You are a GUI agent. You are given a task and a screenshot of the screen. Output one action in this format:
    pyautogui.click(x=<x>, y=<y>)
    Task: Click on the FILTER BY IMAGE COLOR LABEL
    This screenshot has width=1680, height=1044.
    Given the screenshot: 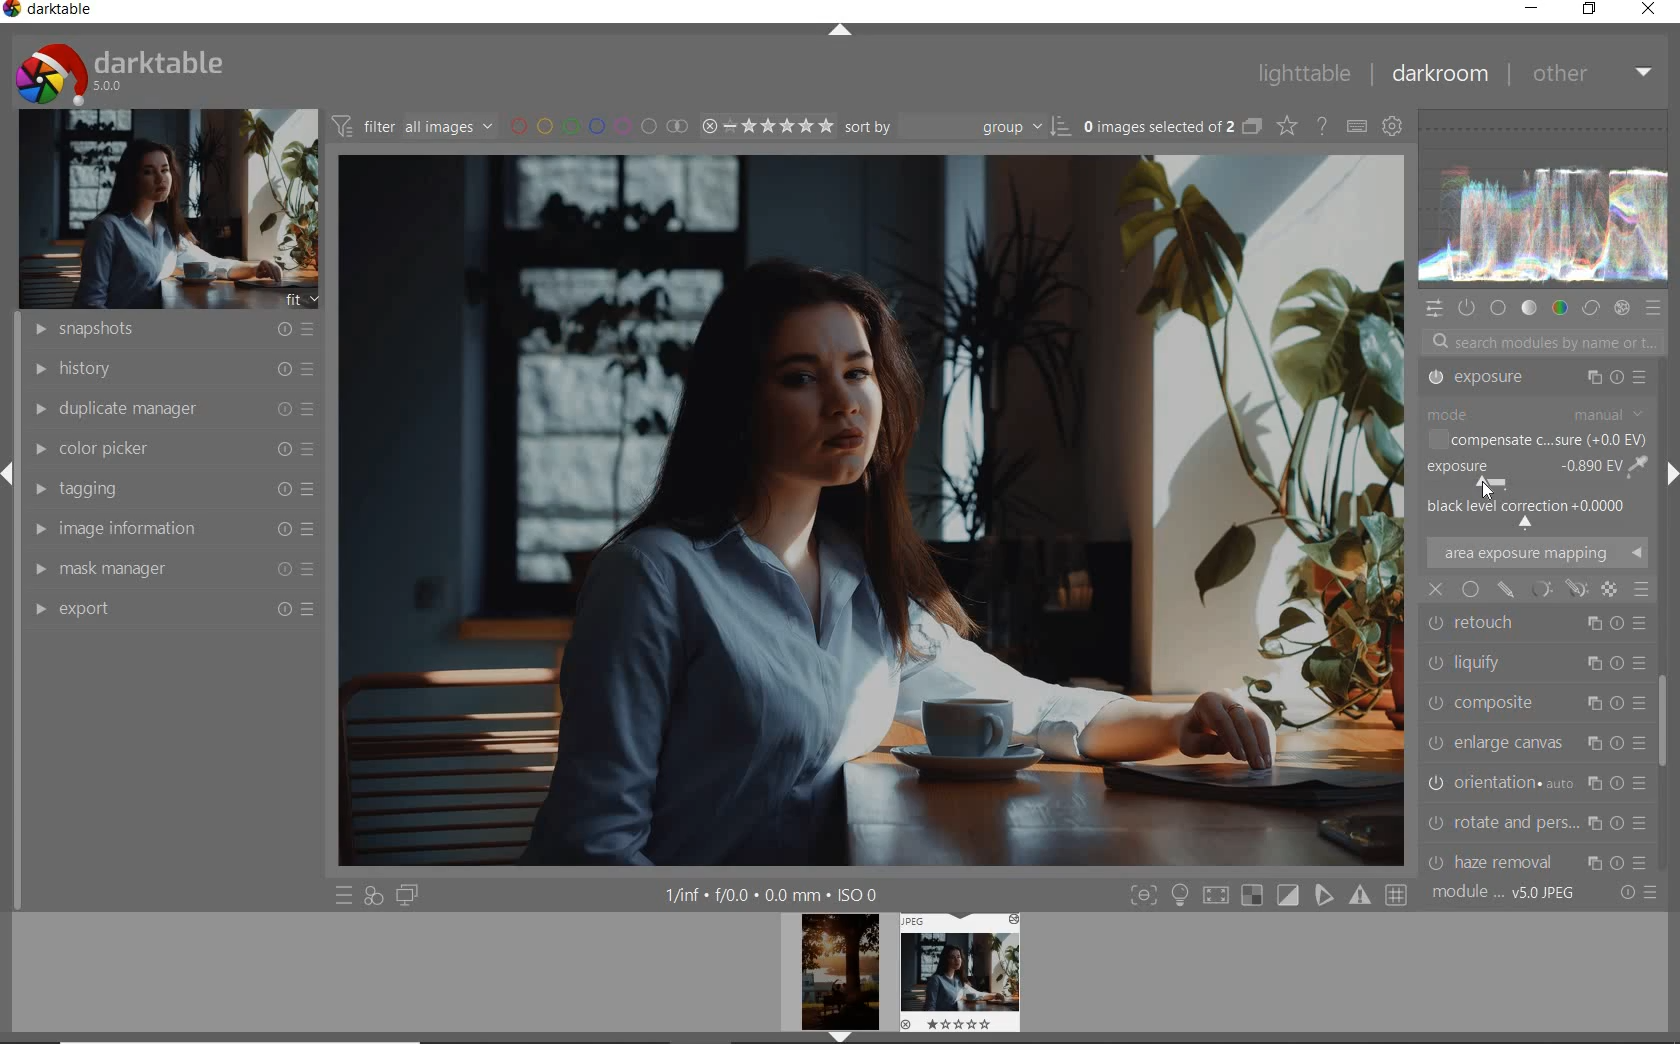 What is the action you would take?
    pyautogui.click(x=596, y=127)
    